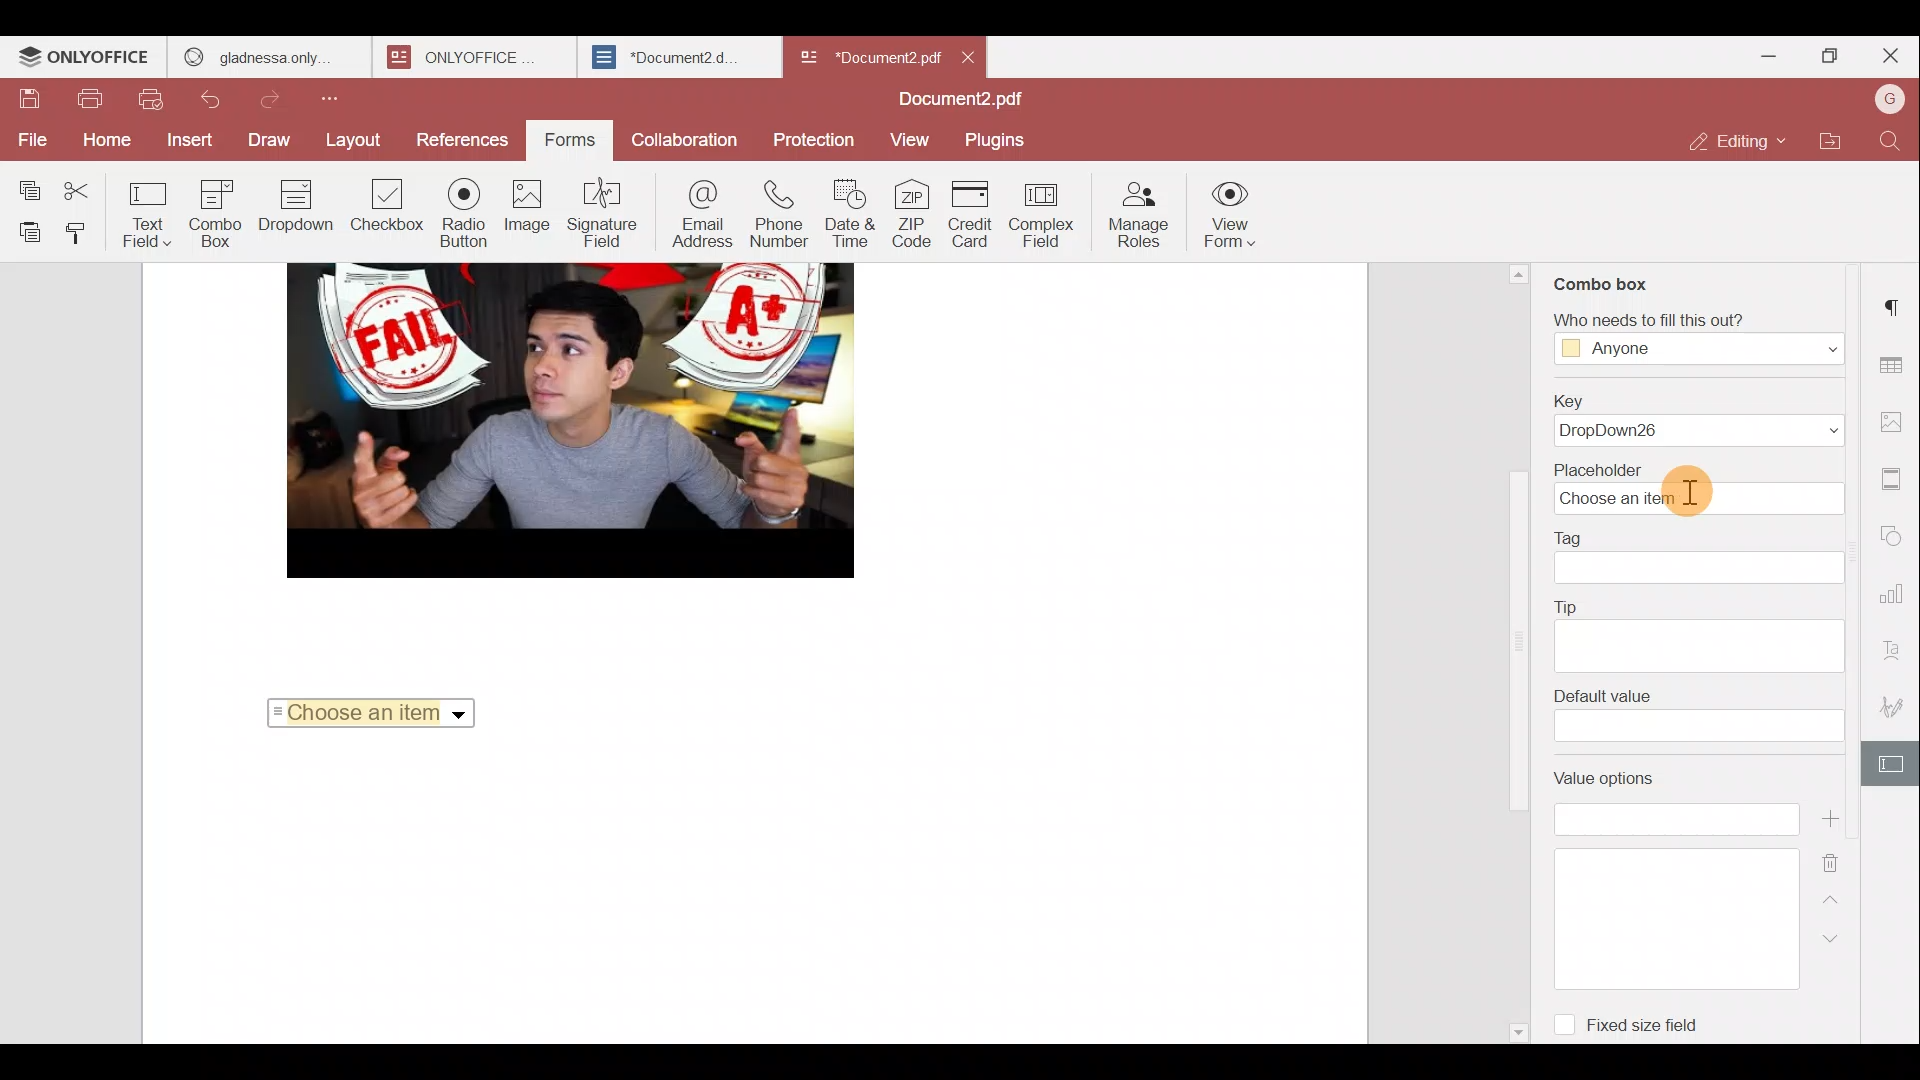  What do you see at coordinates (1890, 145) in the screenshot?
I see `Find` at bounding box center [1890, 145].